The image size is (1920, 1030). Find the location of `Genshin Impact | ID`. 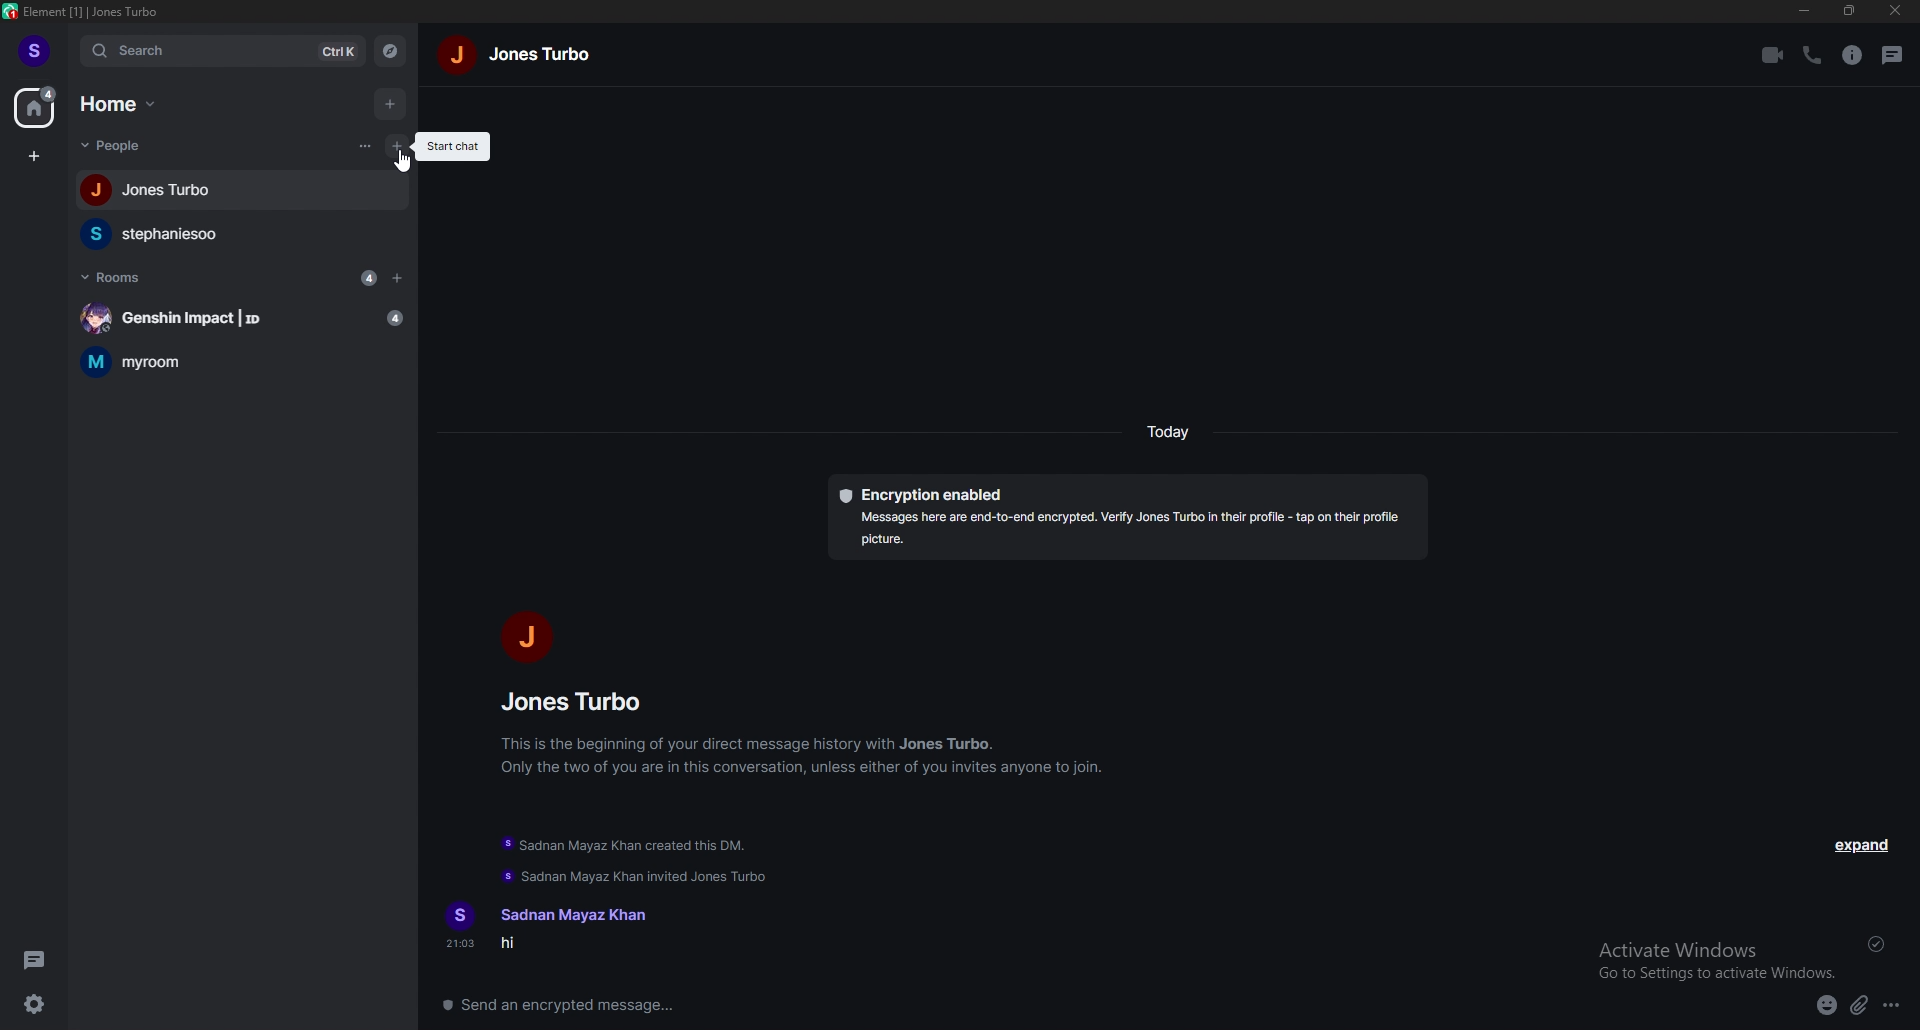

Genshin Impact | ID is located at coordinates (237, 316).